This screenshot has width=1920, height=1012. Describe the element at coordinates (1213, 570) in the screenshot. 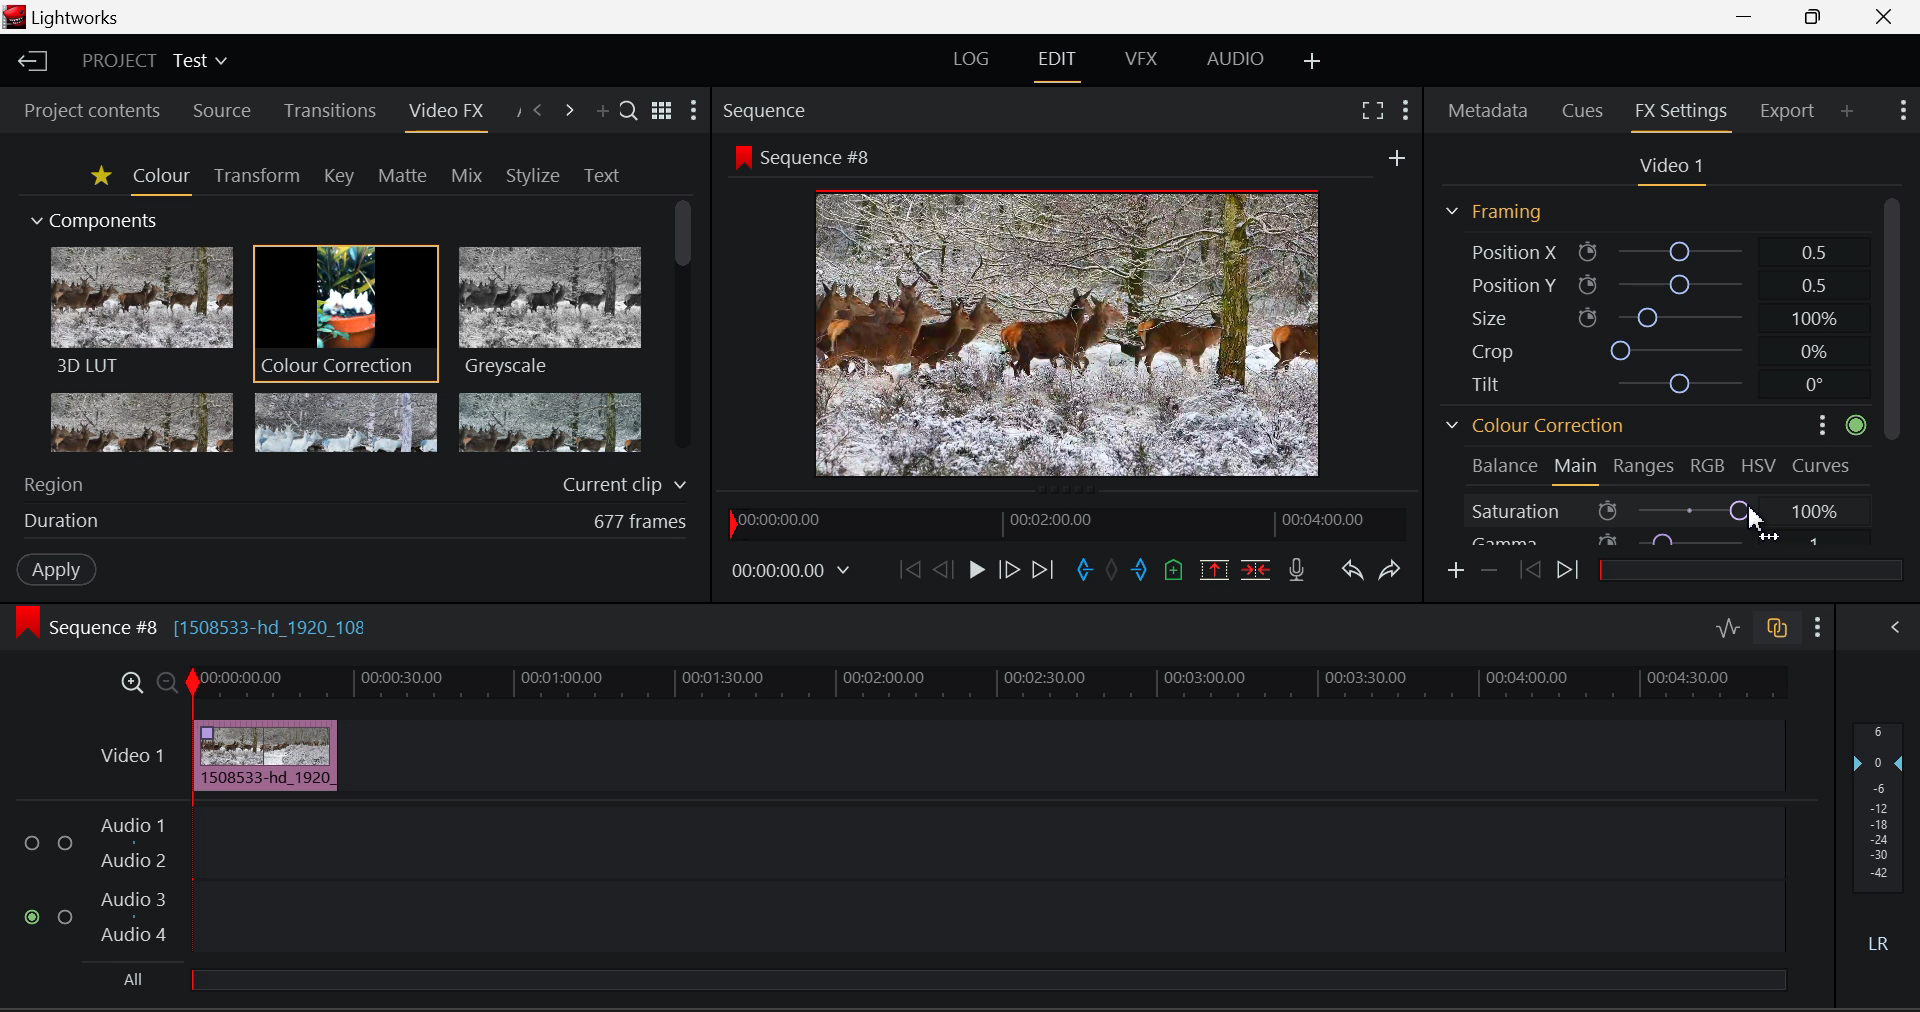

I see `Remove Marked Section` at that location.